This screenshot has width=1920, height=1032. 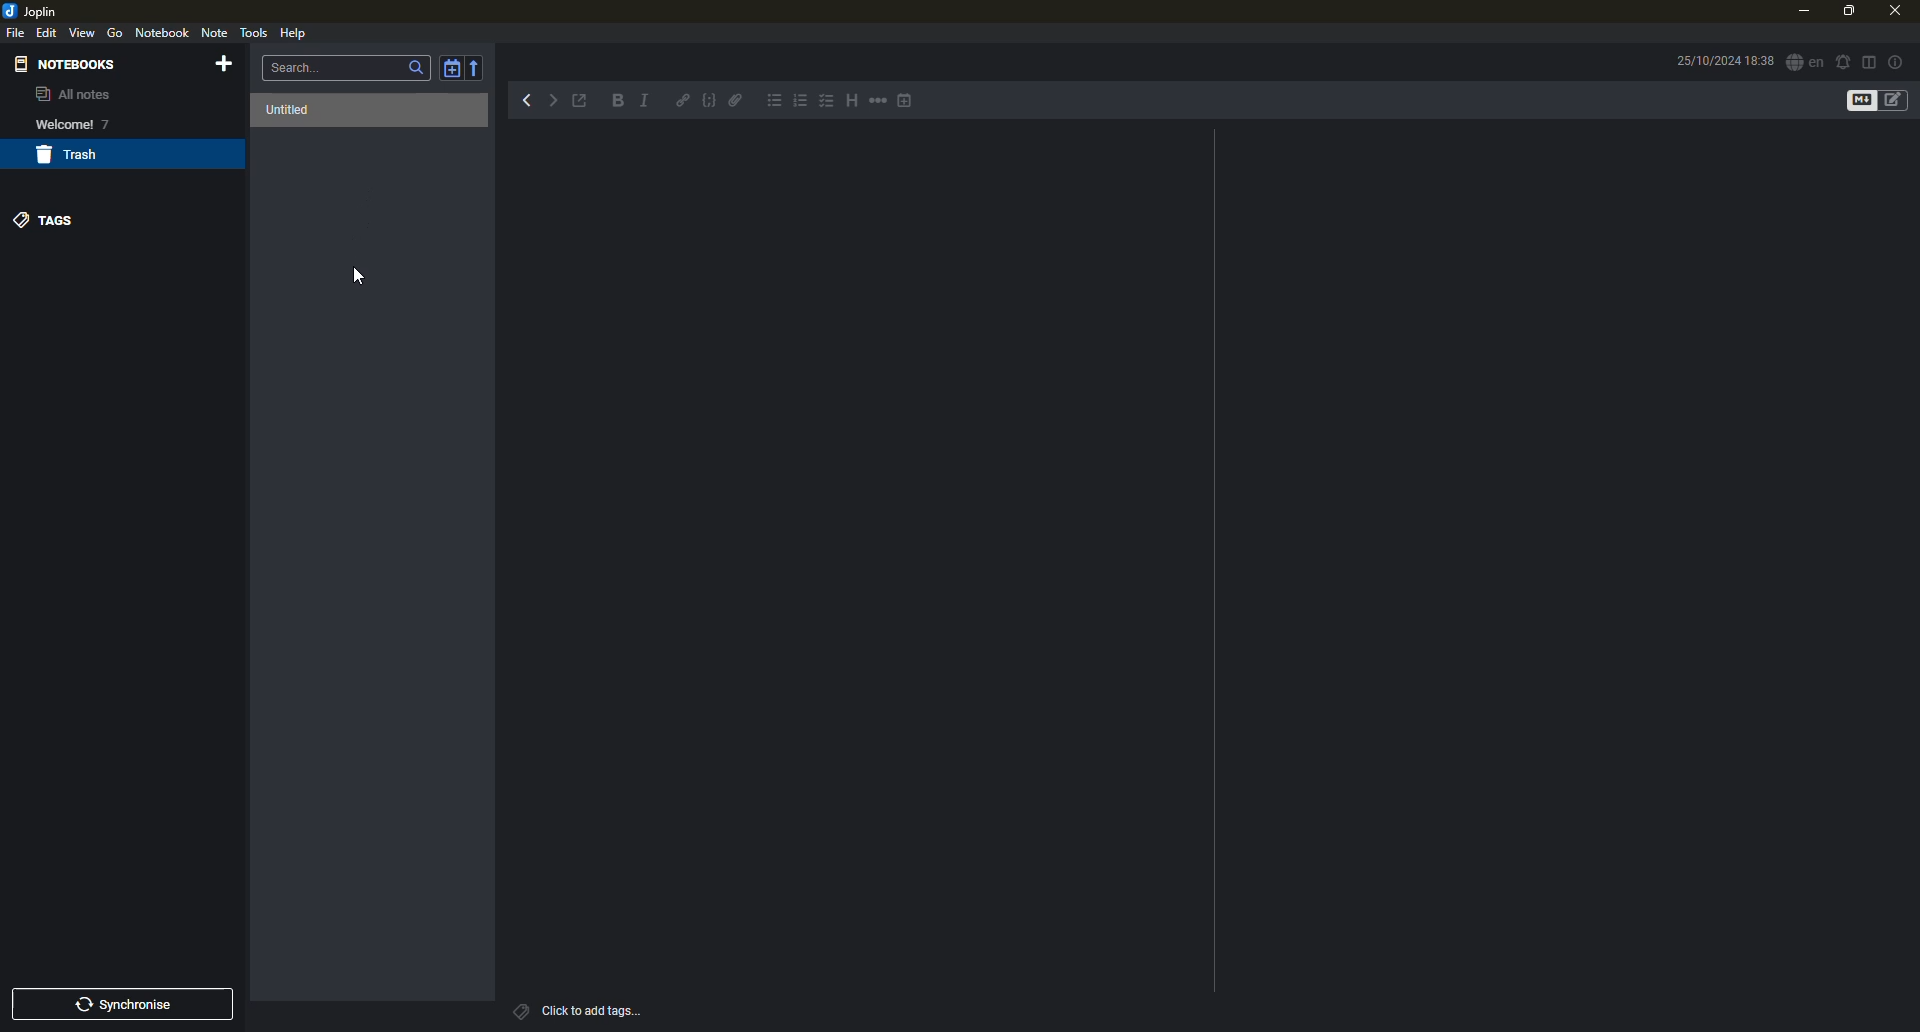 I want to click on maximize, so click(x=1846, y=12).